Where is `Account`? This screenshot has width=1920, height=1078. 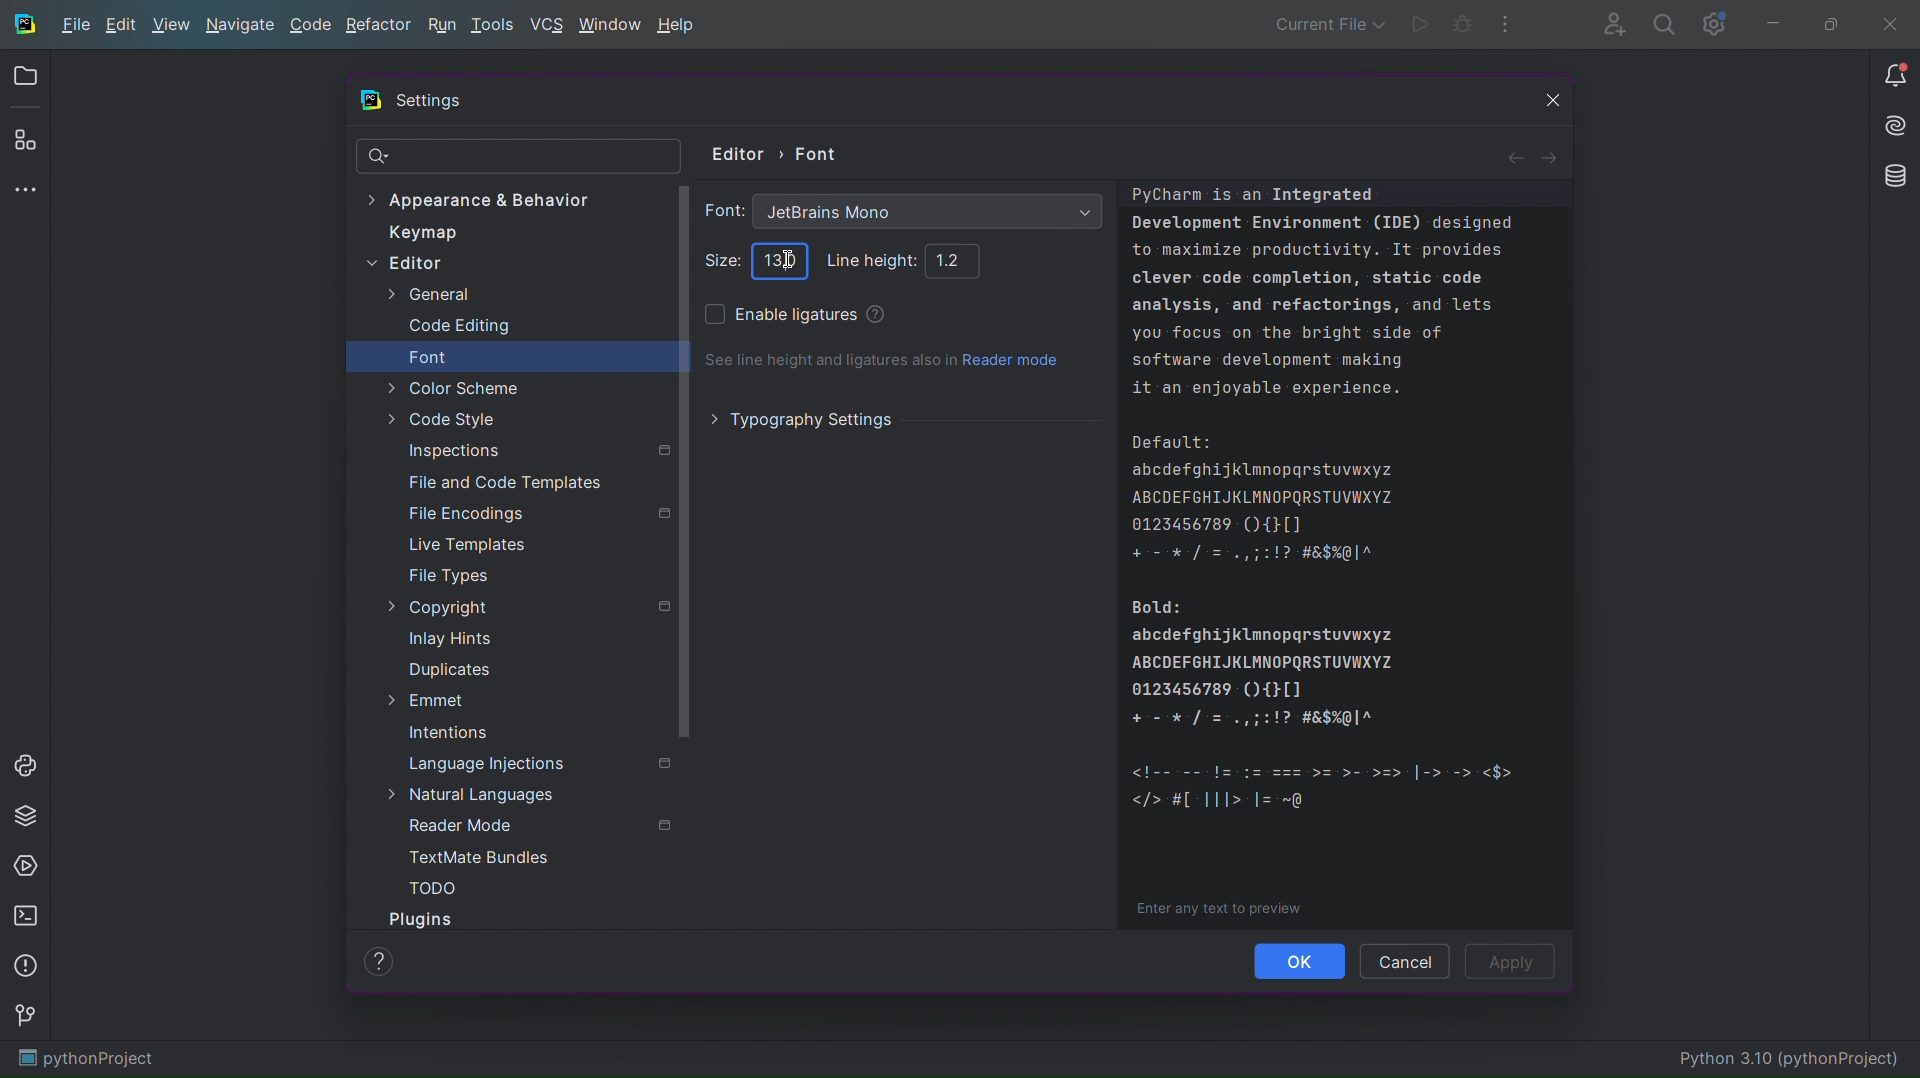
Account is located at coordinates (1610, 23).